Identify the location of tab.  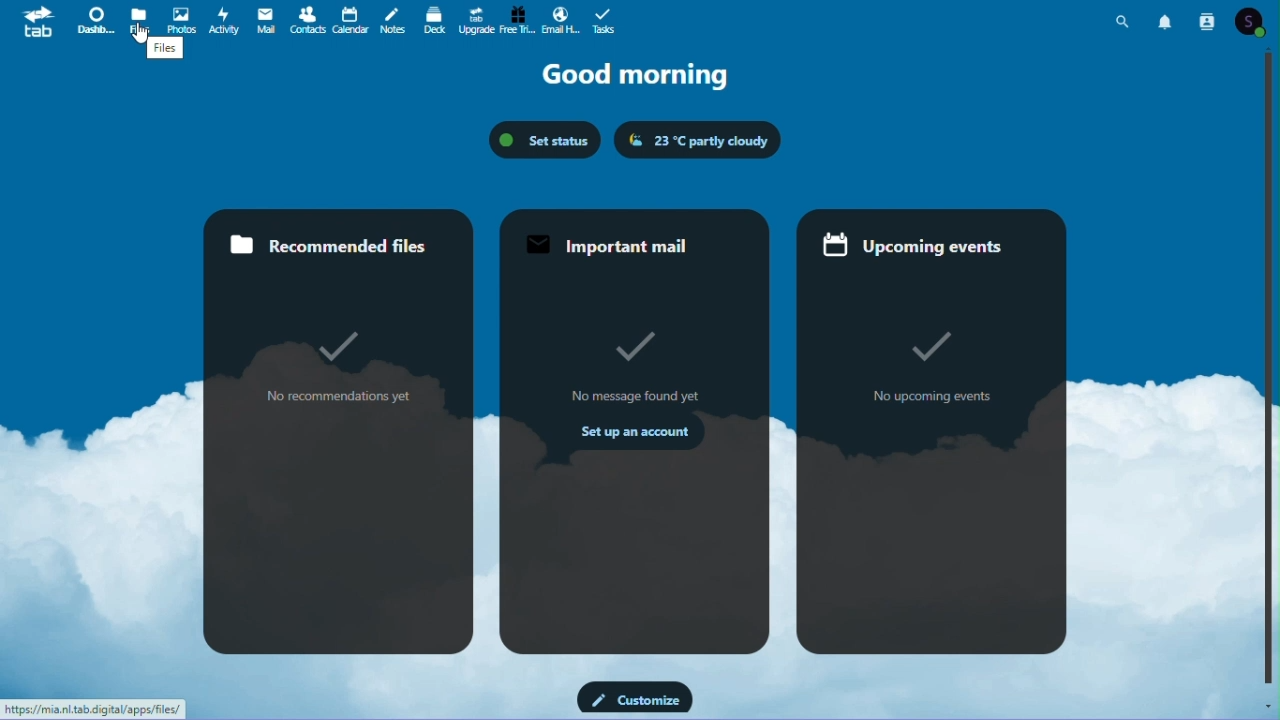
(34, 24).